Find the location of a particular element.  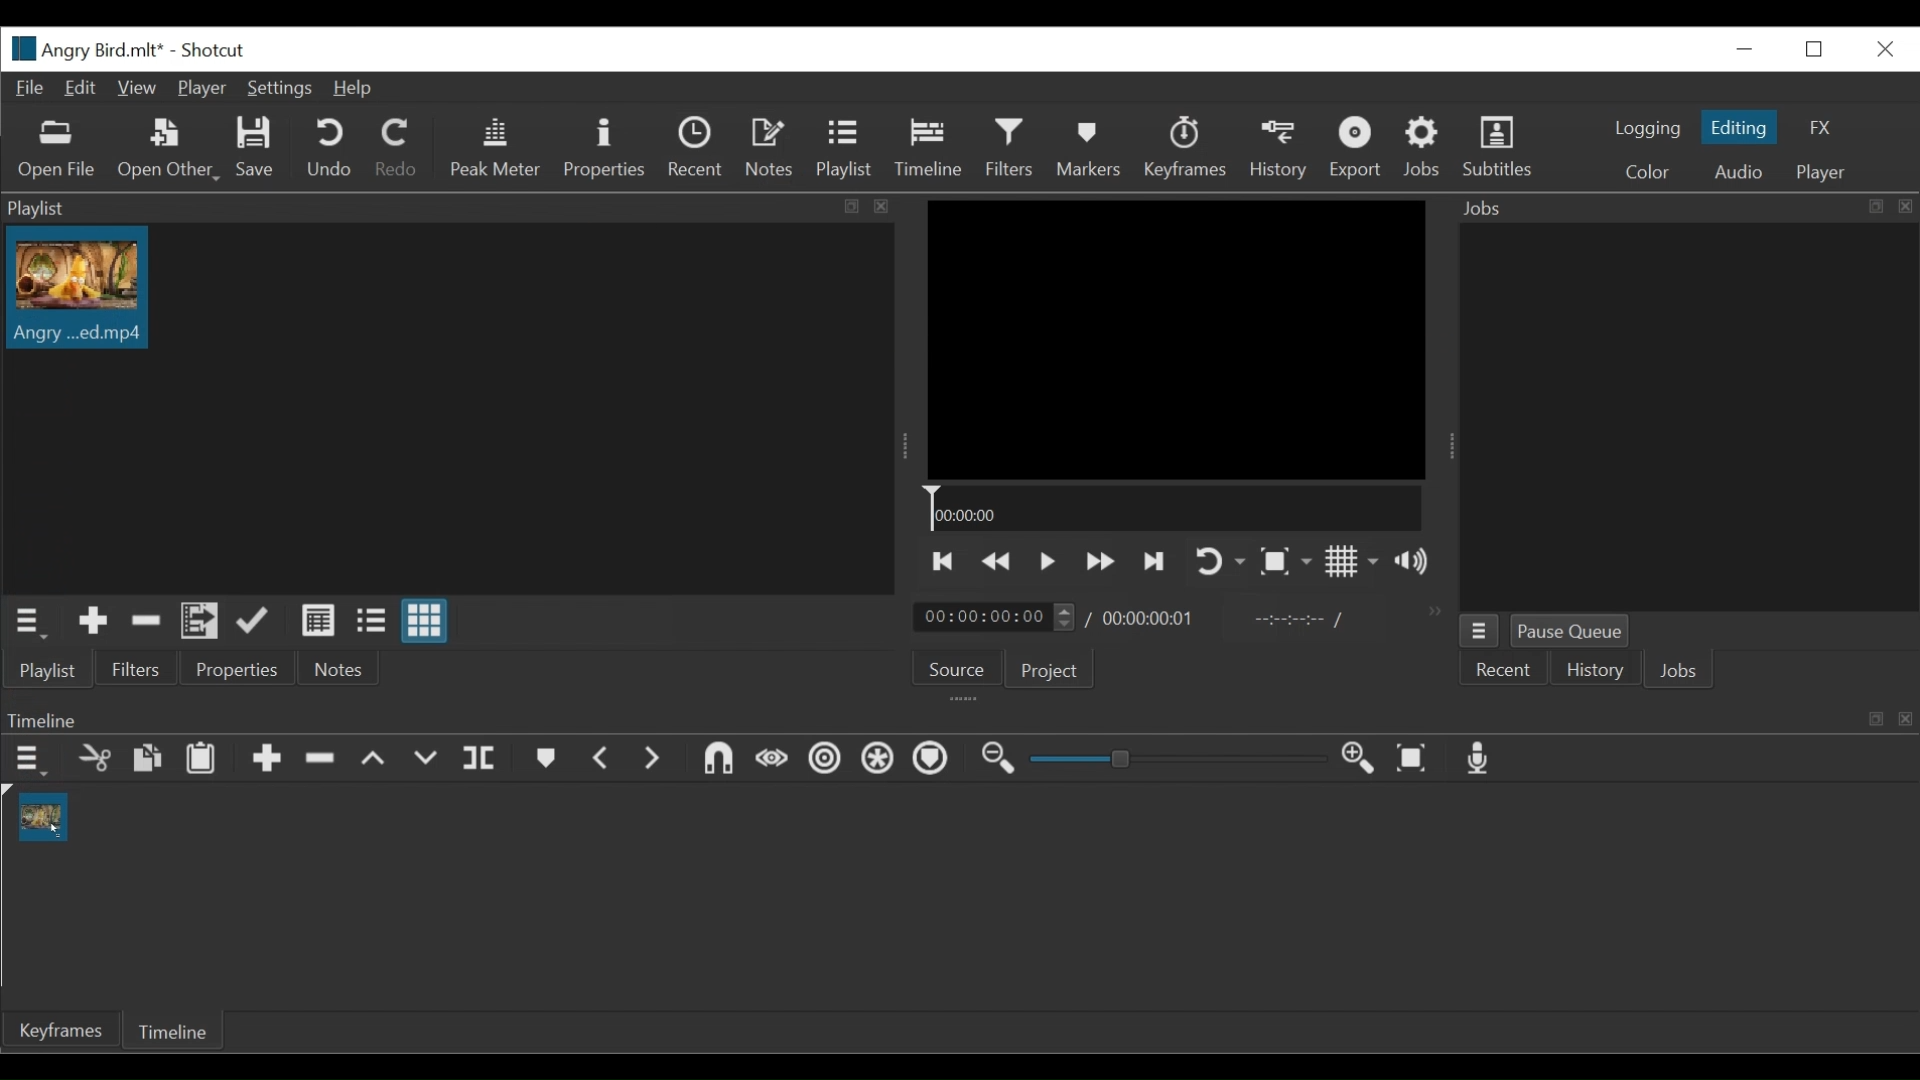

Update is located at coordinates (253, 621).